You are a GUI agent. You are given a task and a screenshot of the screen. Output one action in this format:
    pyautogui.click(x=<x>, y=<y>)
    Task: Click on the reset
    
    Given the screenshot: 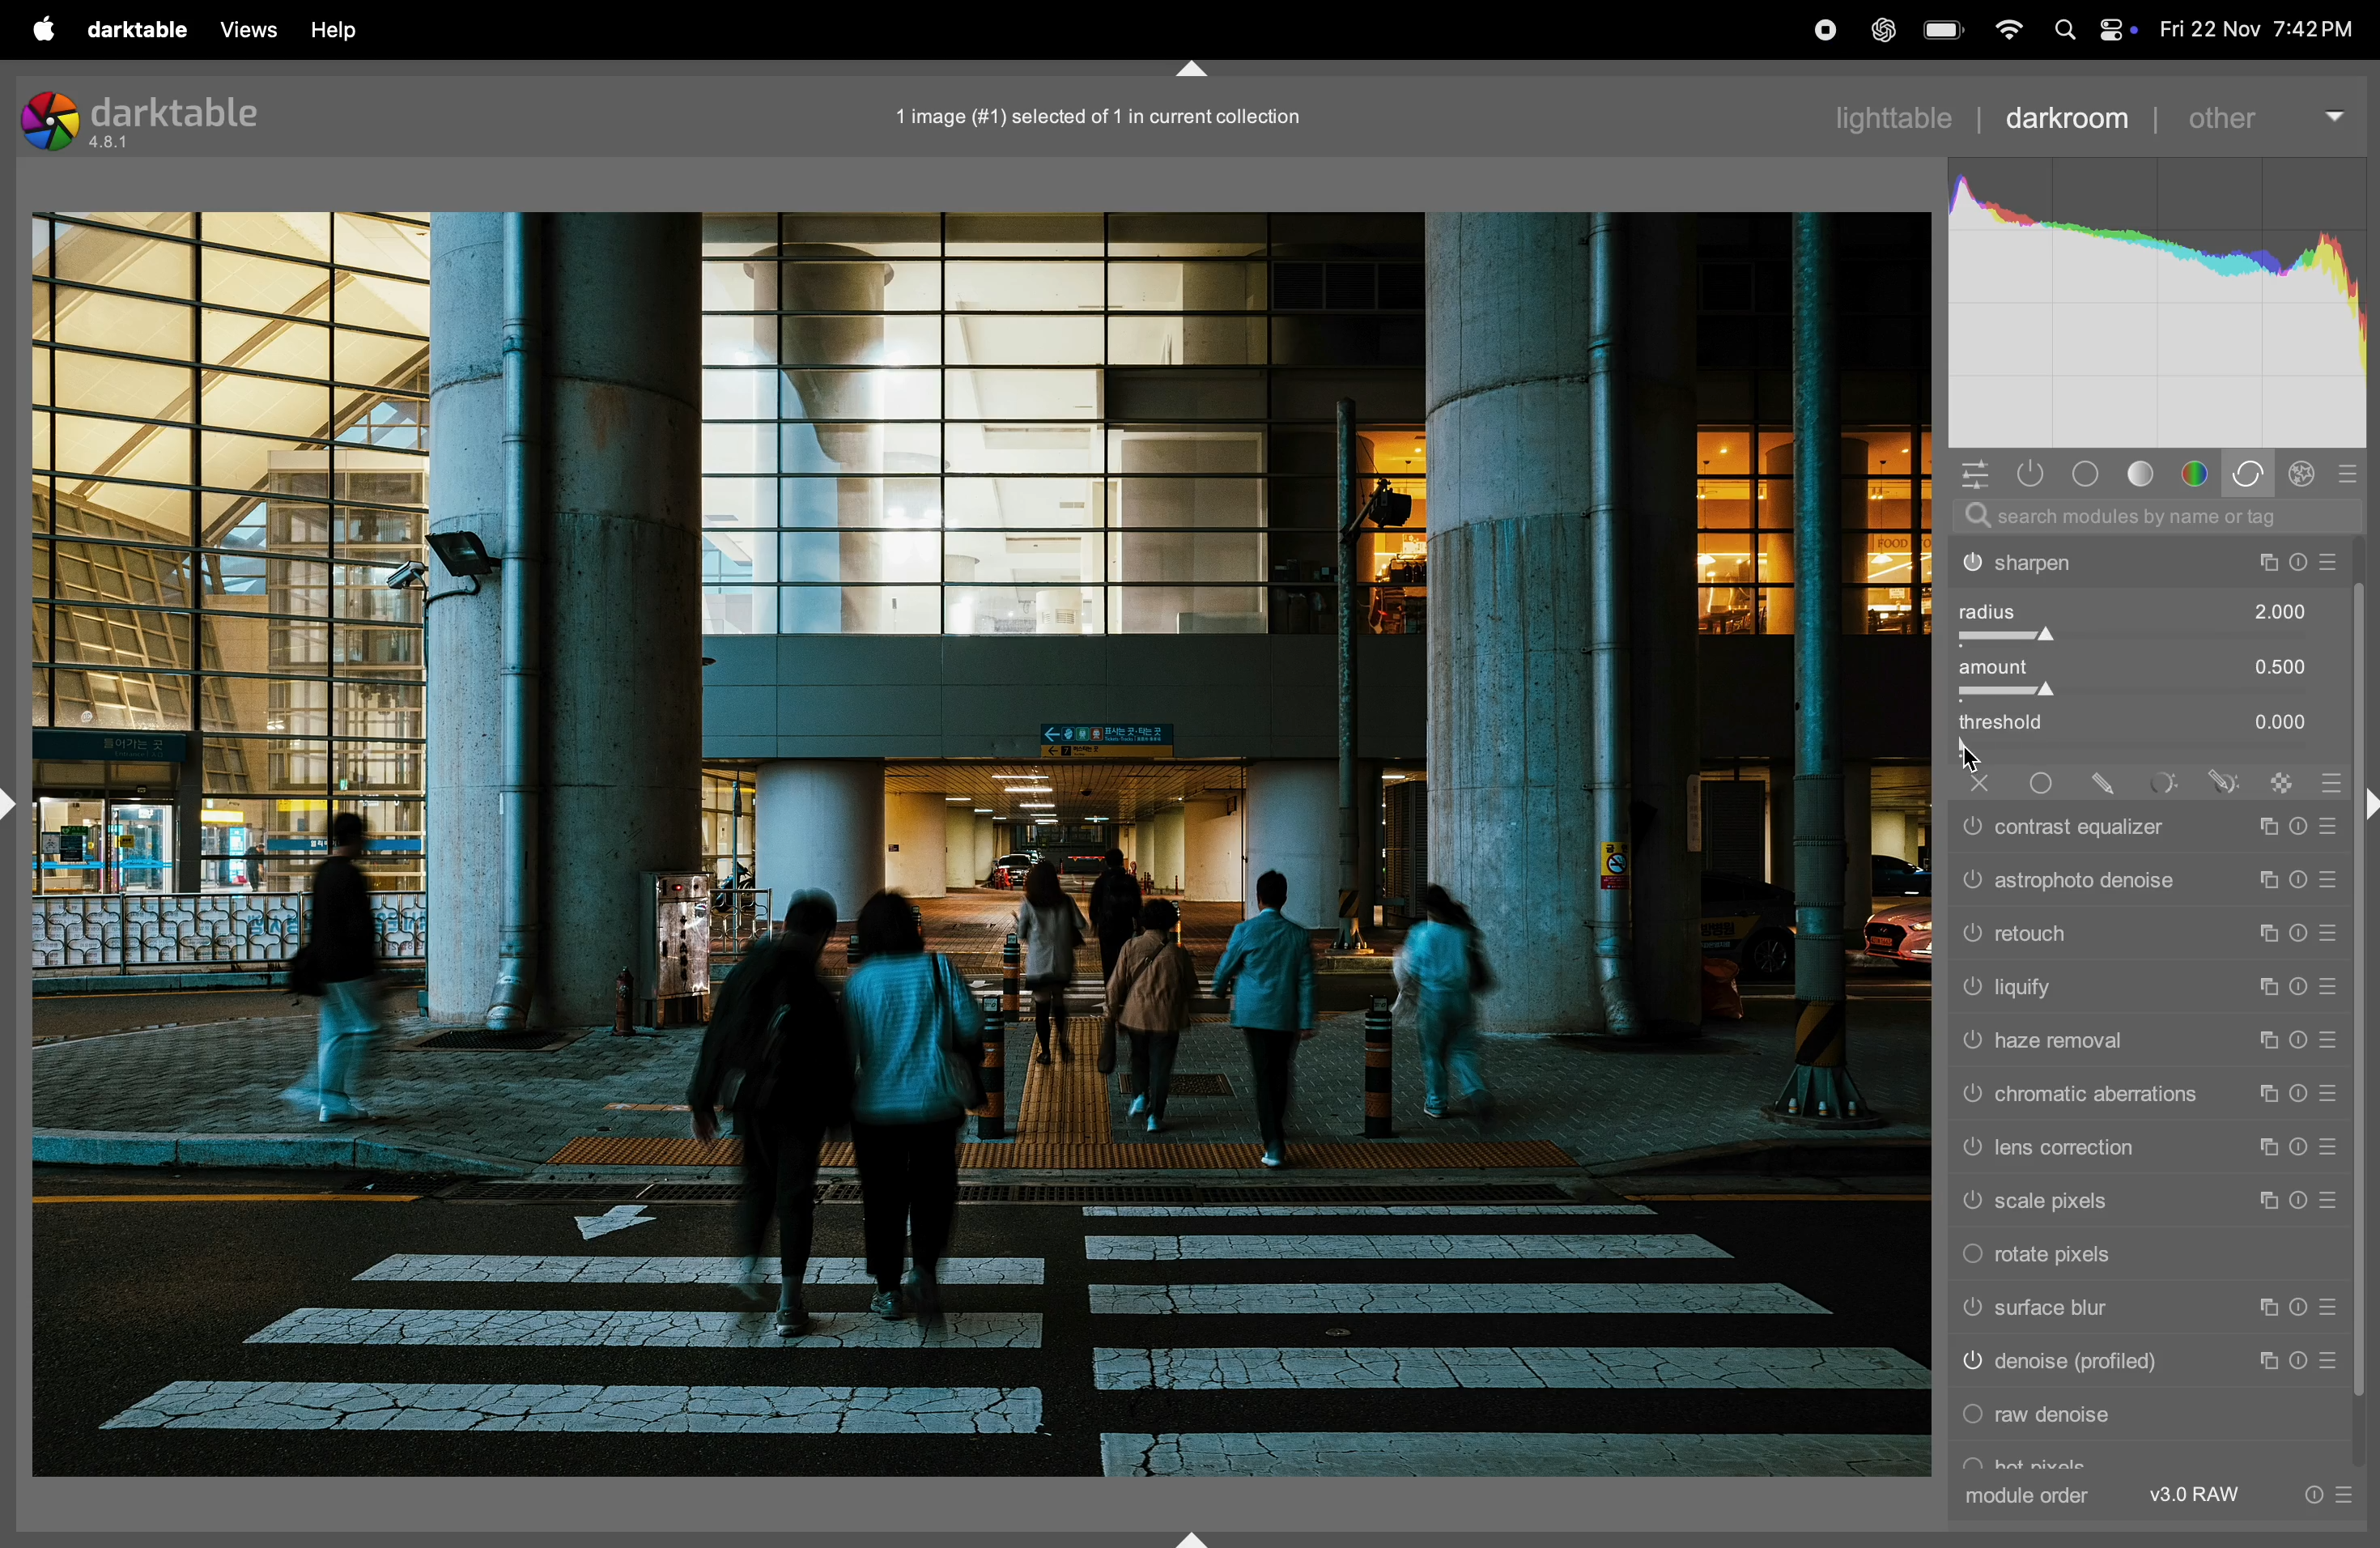 What is the action you would take?
    pyautogui.click(x=2351, y=474)
    